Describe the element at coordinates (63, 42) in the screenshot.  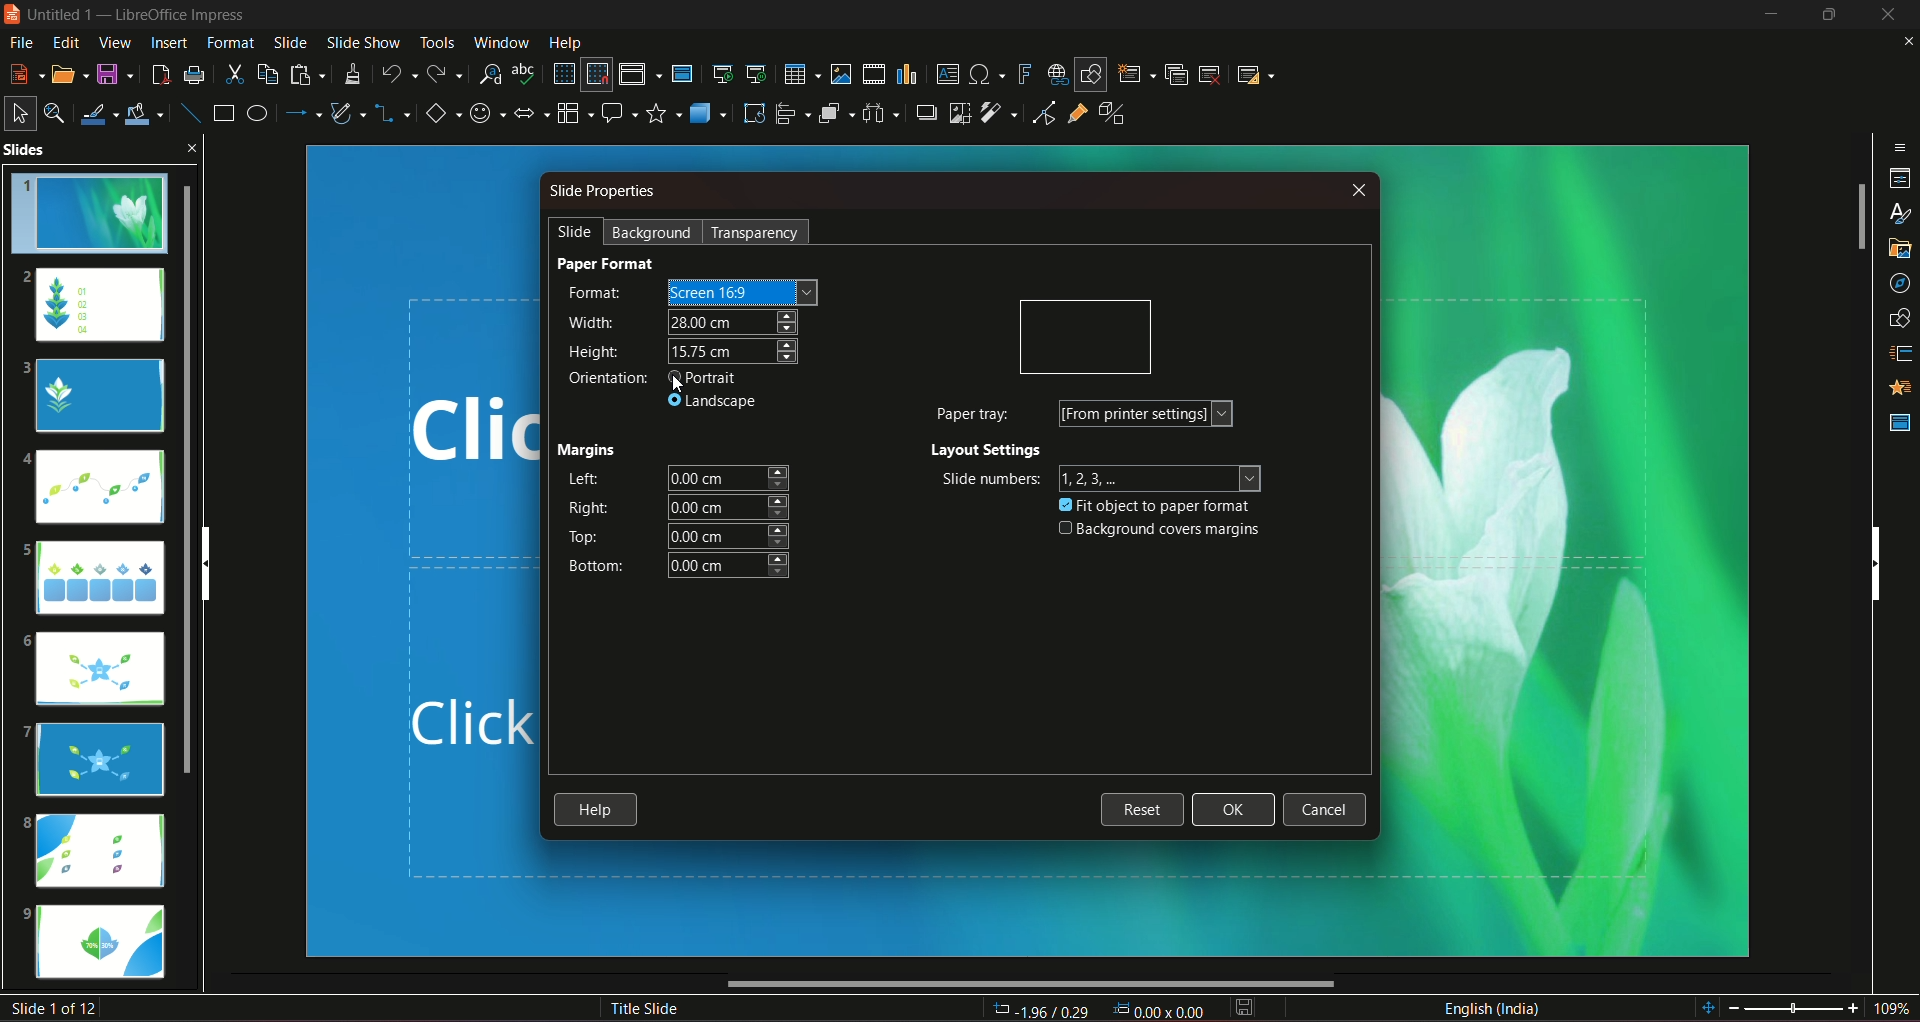
I see `edit` at that location.